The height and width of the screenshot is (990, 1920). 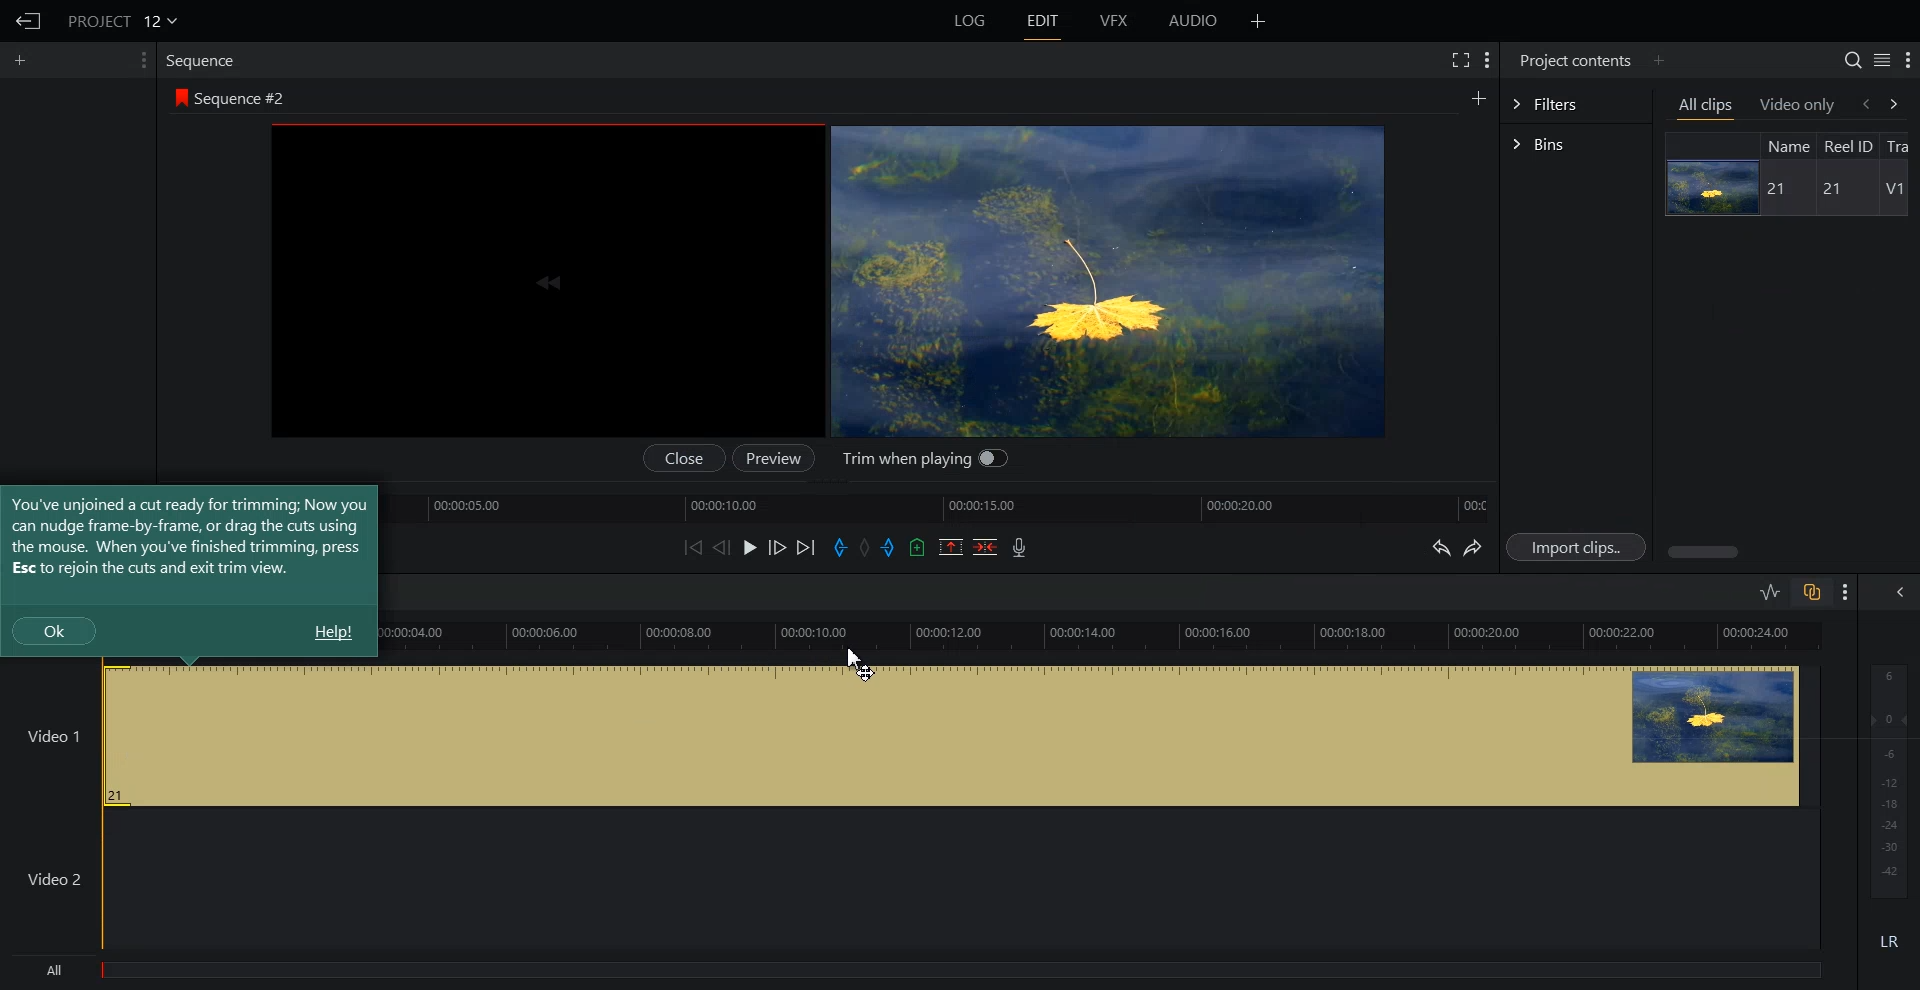 I want to click on LR, so click(x=1886, y=945).